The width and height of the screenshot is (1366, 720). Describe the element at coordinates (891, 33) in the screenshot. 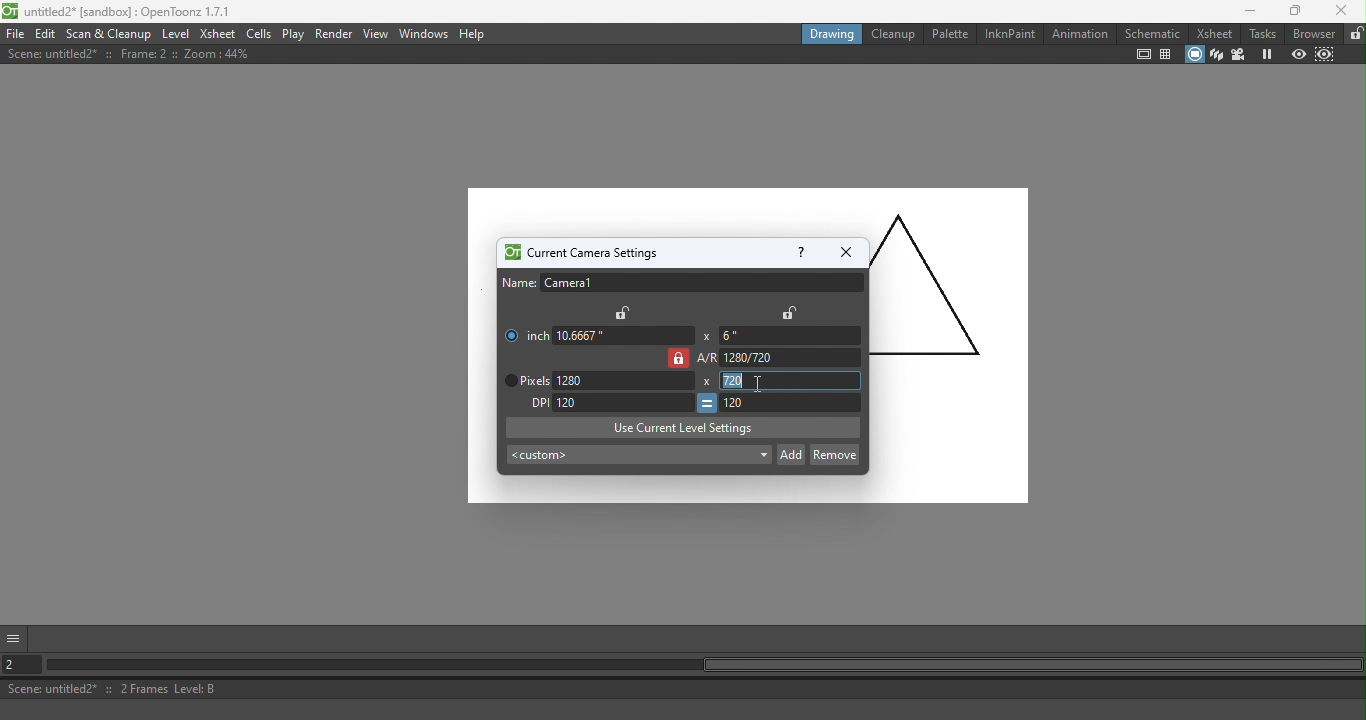

I see `Cleanup` at that location.